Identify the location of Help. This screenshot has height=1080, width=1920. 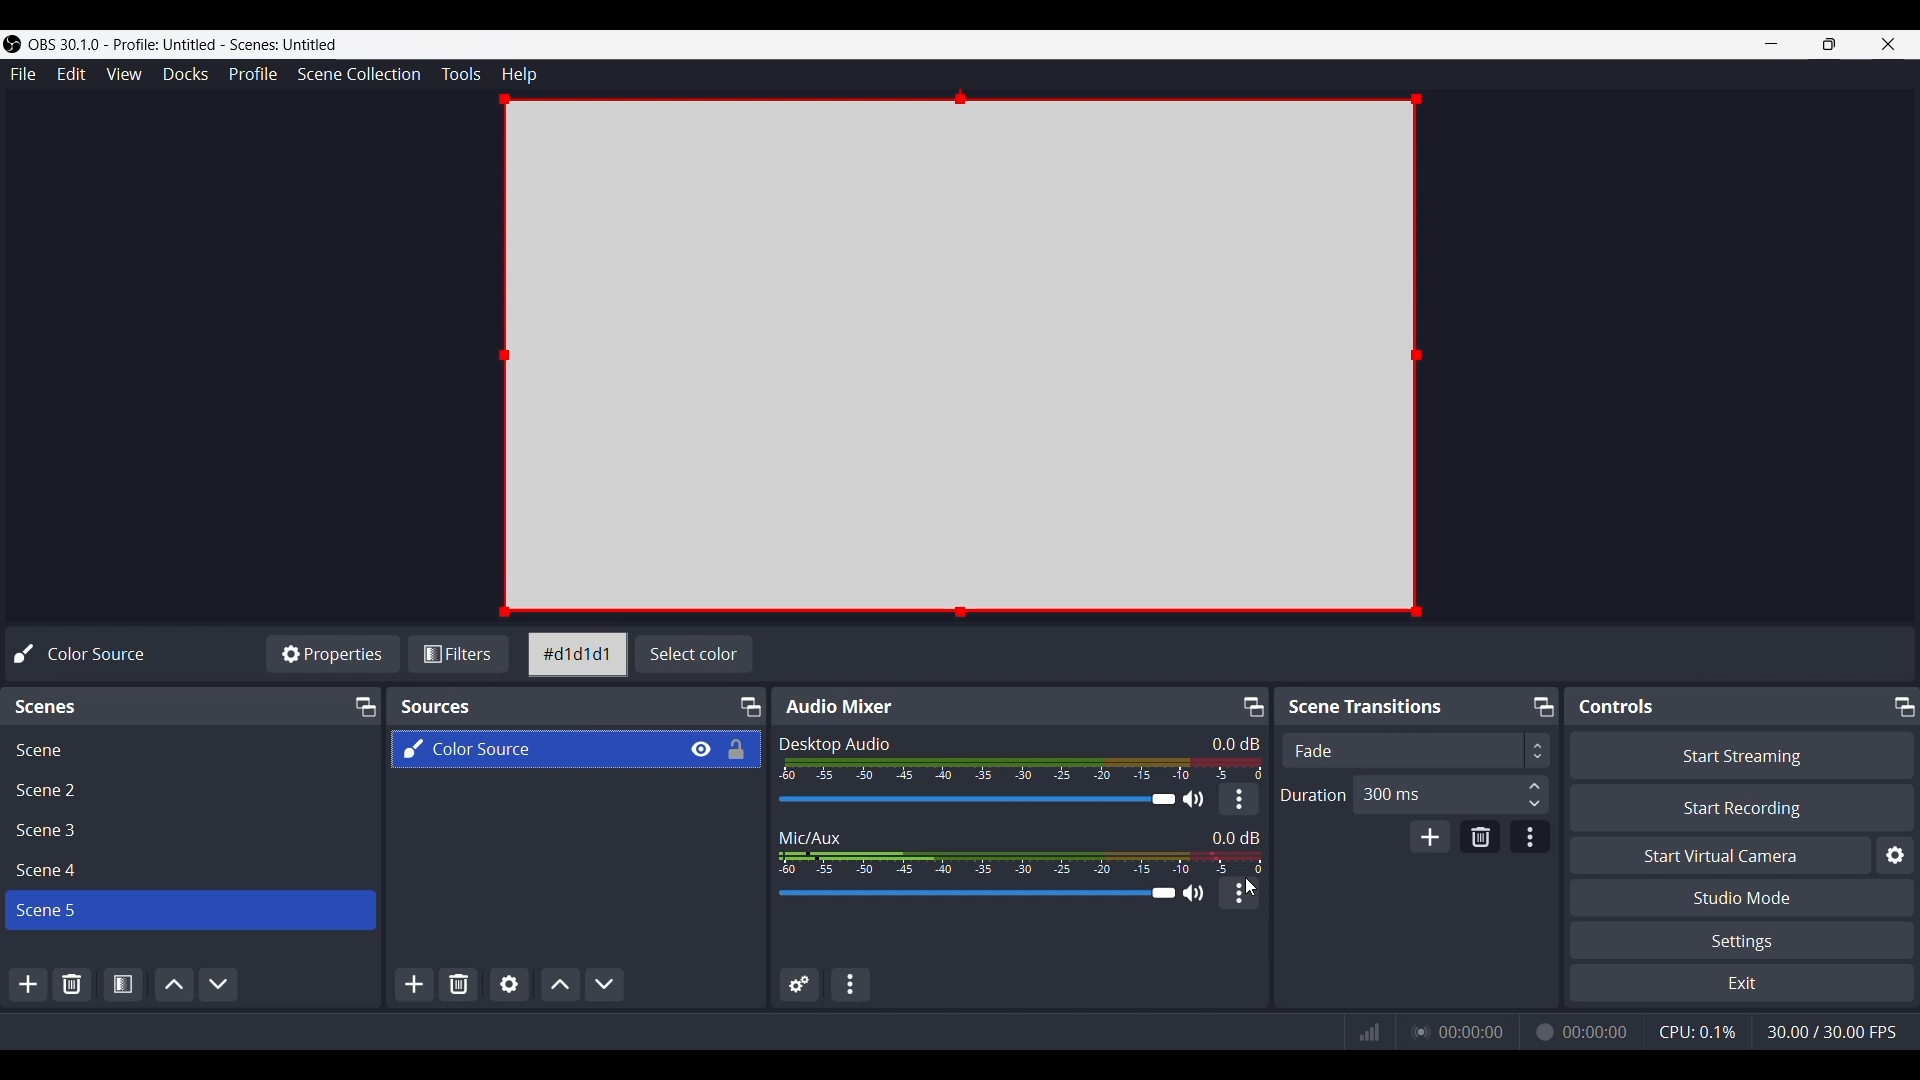
(517, 73).